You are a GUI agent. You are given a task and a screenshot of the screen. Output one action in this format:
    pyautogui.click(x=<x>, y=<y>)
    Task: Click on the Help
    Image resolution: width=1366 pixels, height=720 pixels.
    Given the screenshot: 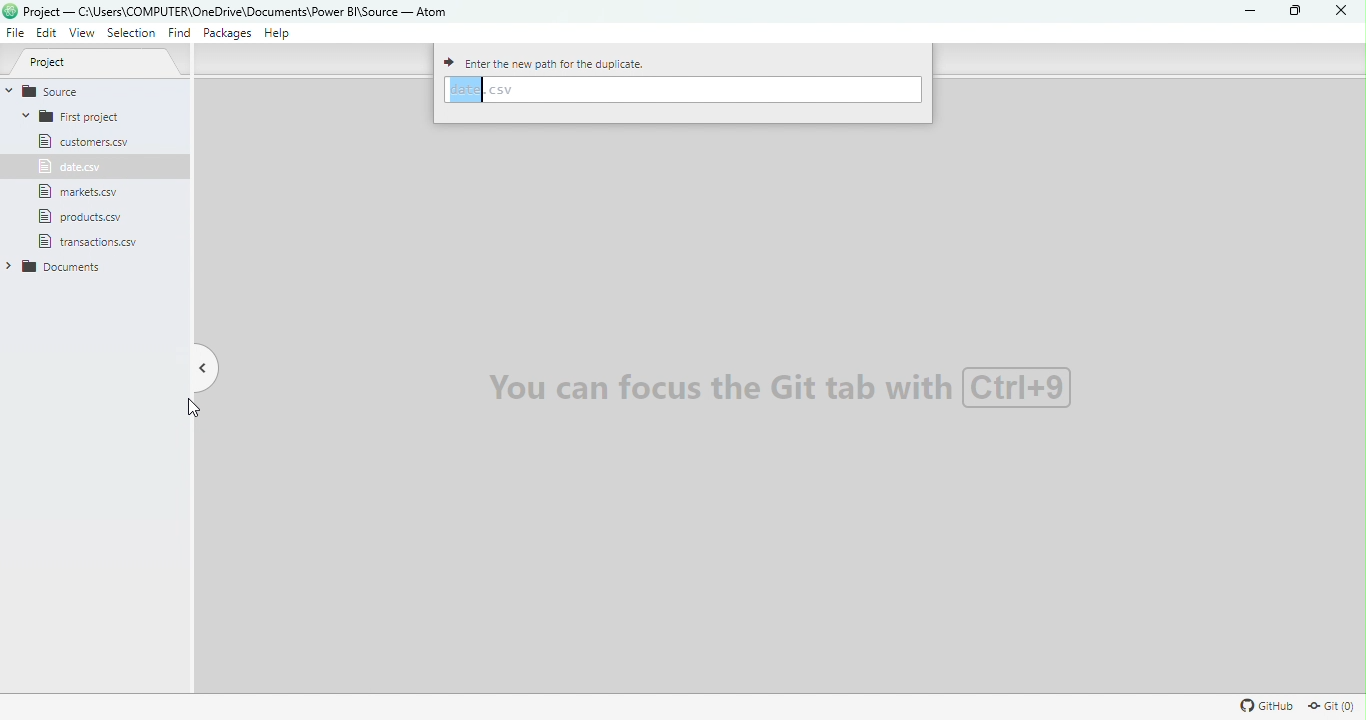 What is the action you would take?
    pyautogui.click(x=280, y=36)
    